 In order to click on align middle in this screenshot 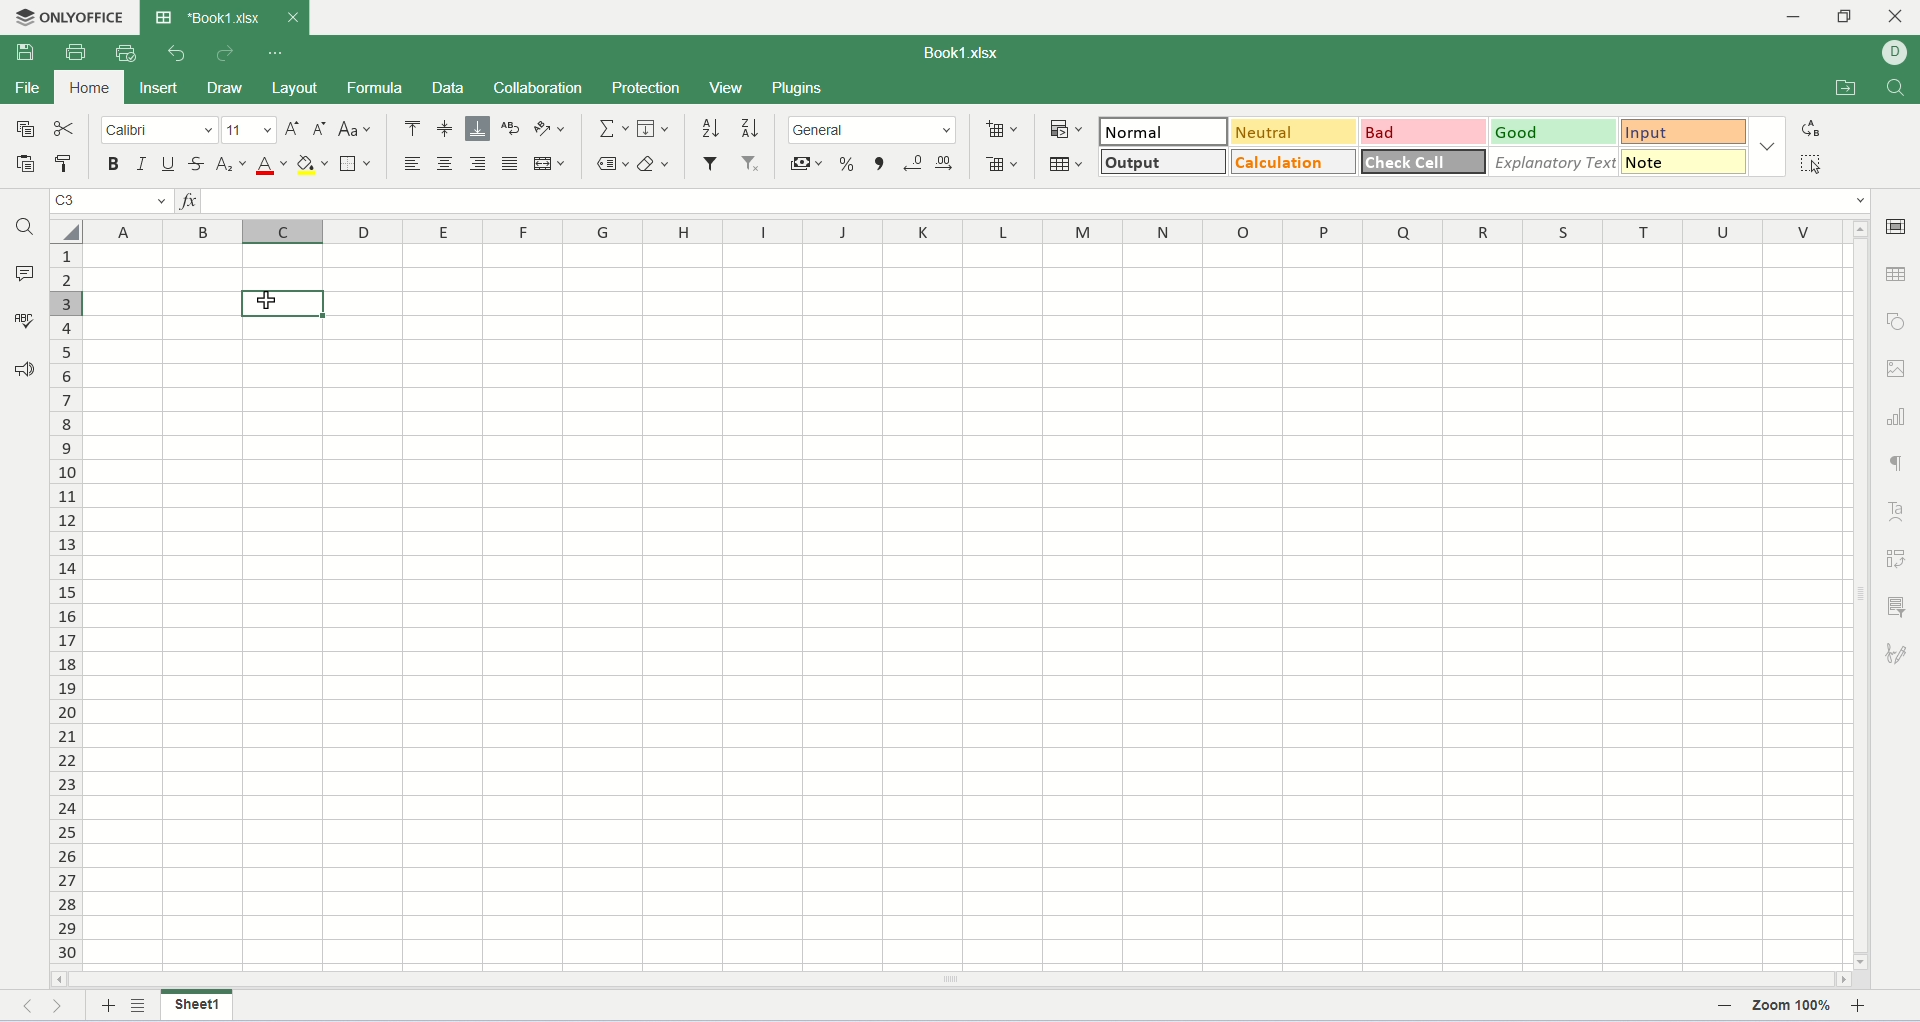, I will do `click(448, 127)`.